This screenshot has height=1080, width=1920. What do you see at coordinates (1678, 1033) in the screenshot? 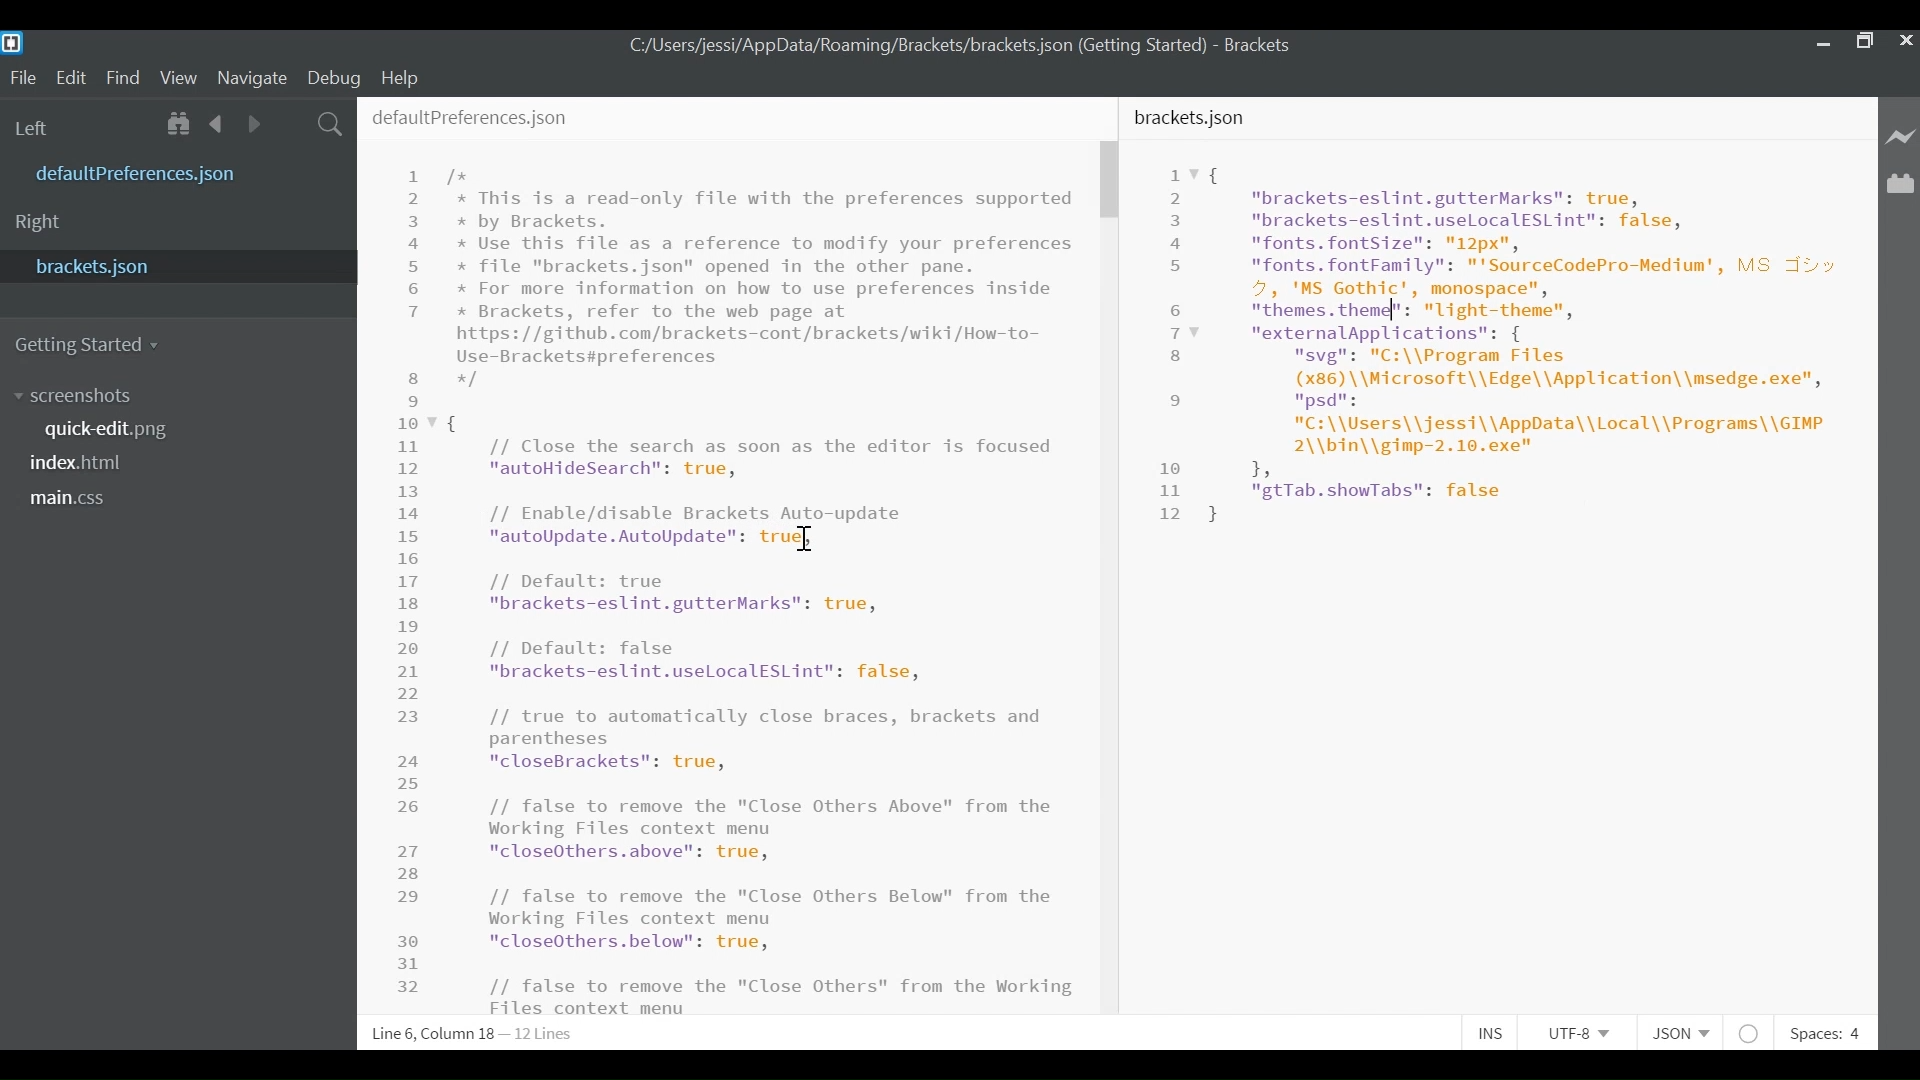
I see `Select File Type` at bounding box center [1678, 1033].